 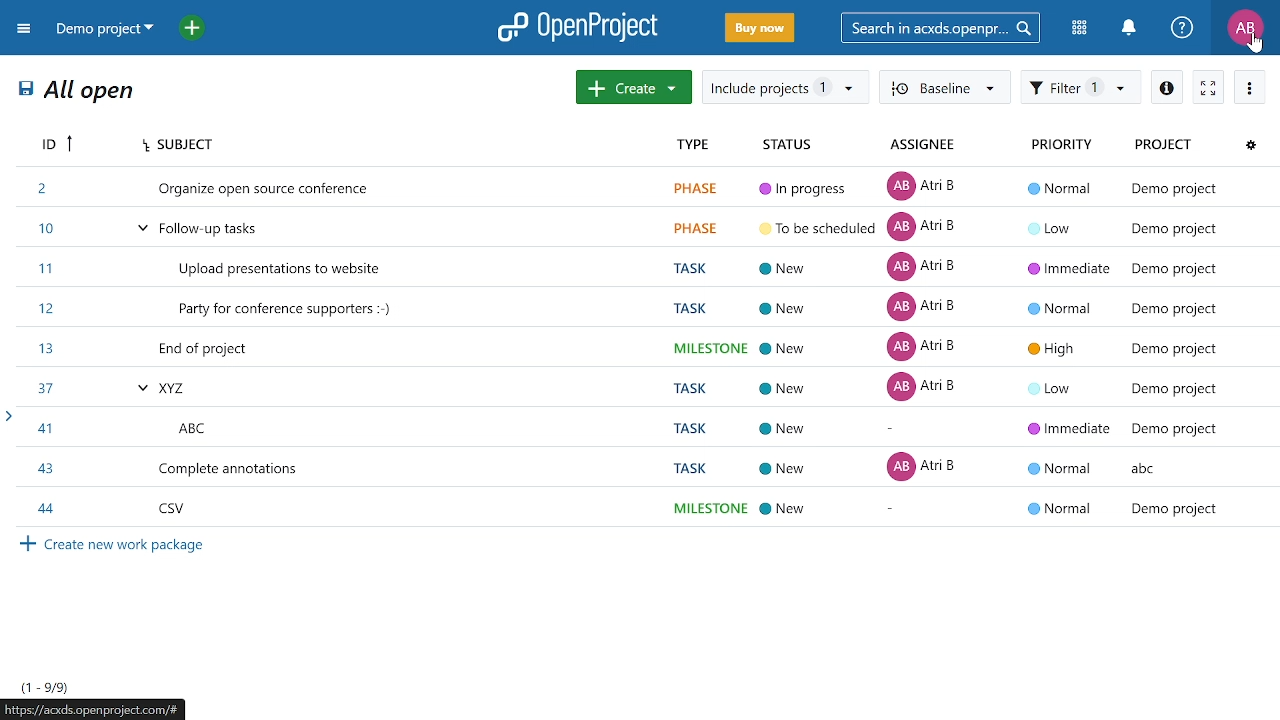 What do you see at coordinates (1072, 147) in the screenshot?
I see `priority` at bounding box center [1072, 147].